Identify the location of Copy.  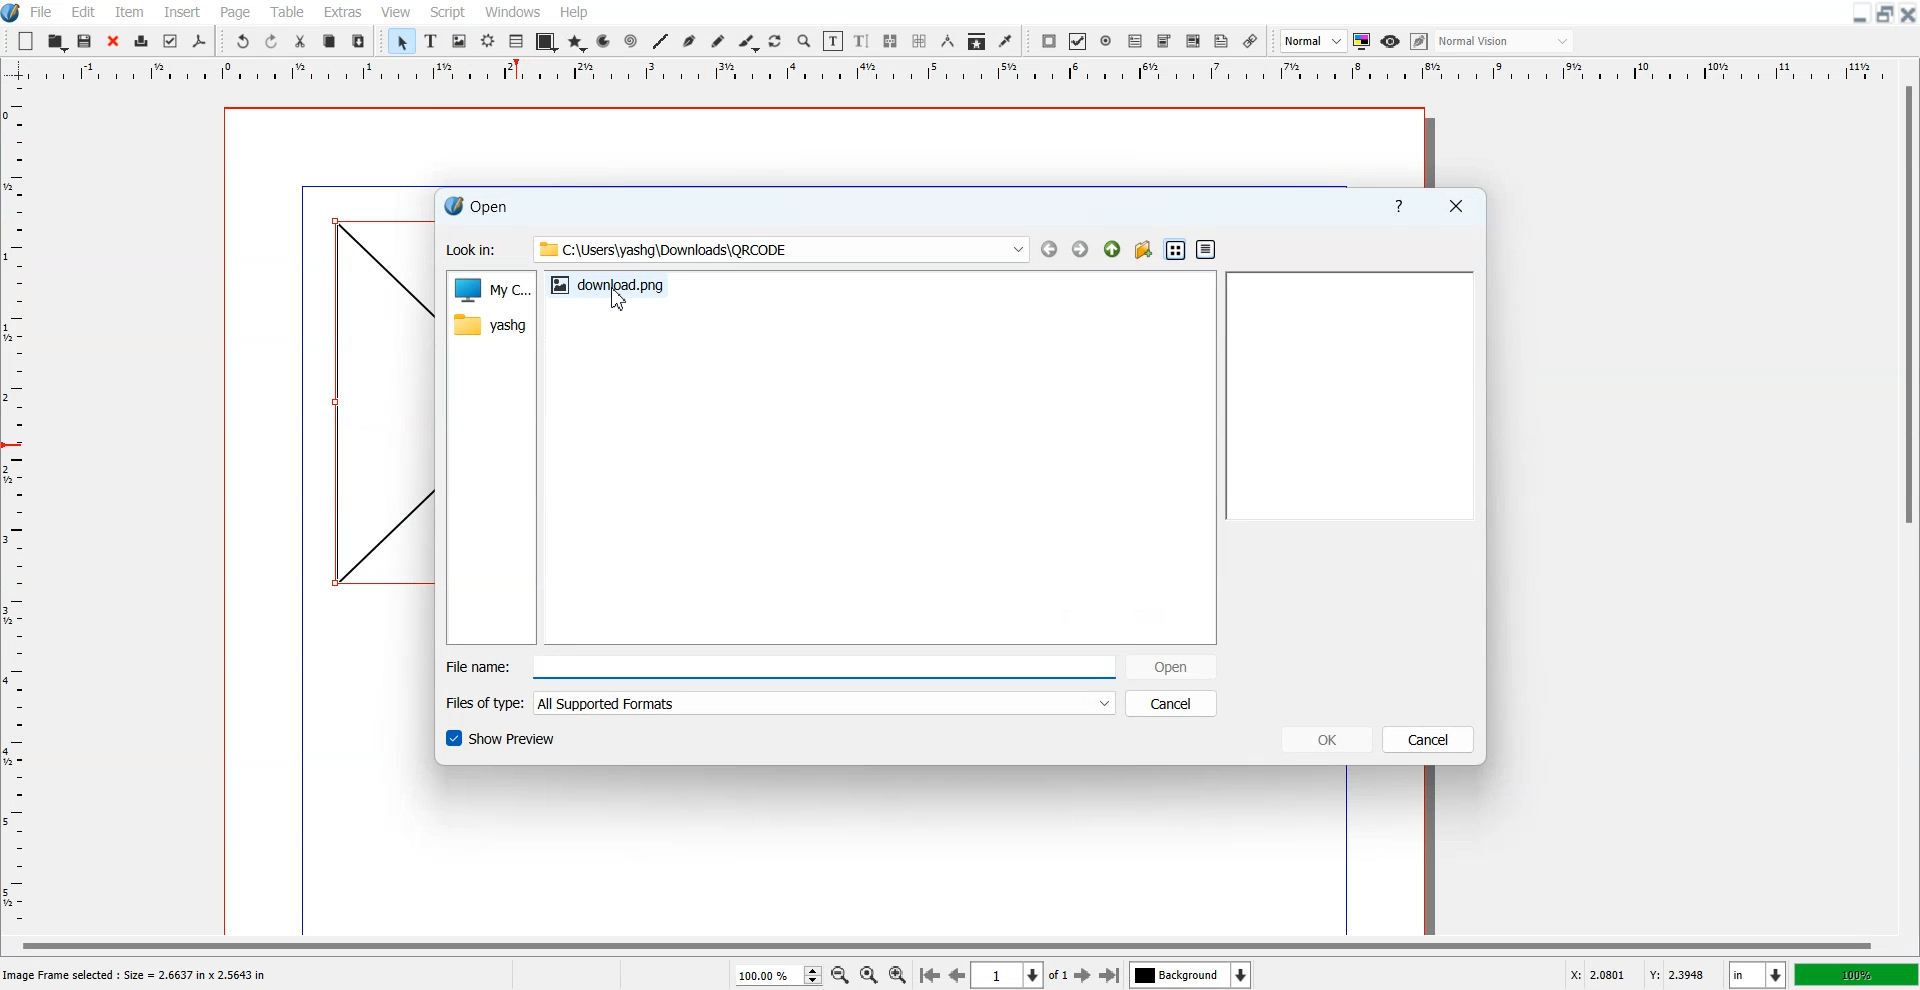
(330, 40).